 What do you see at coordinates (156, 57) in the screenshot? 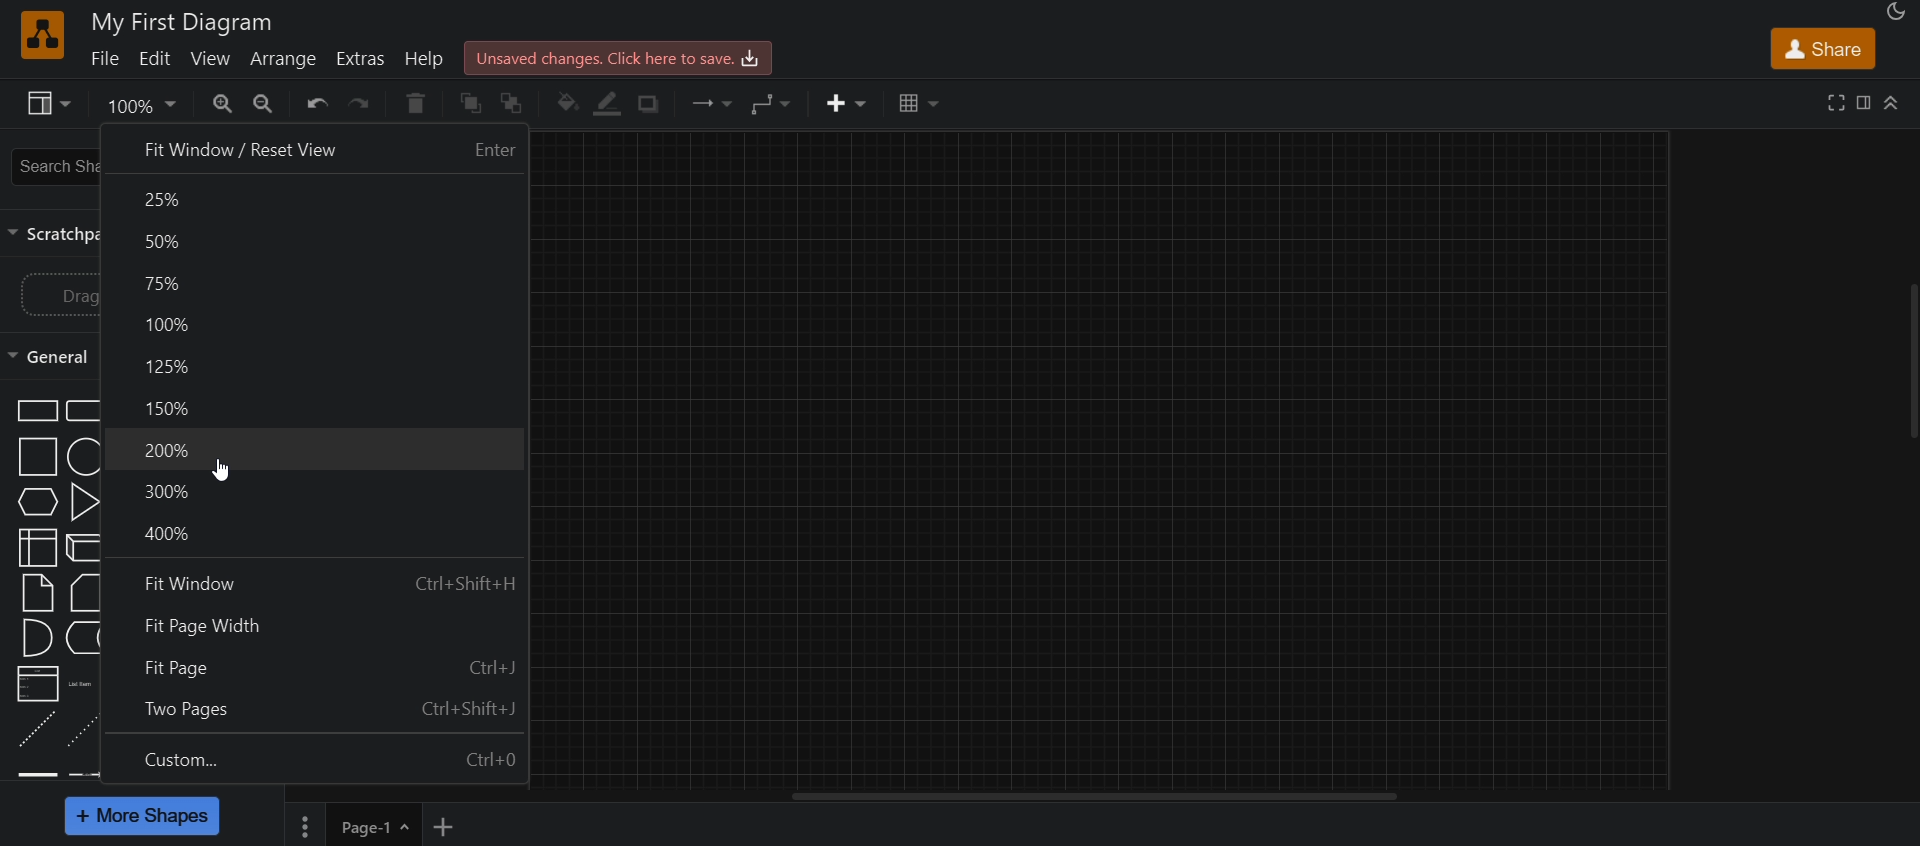
I see `edit` at bounding box center [156, 57].